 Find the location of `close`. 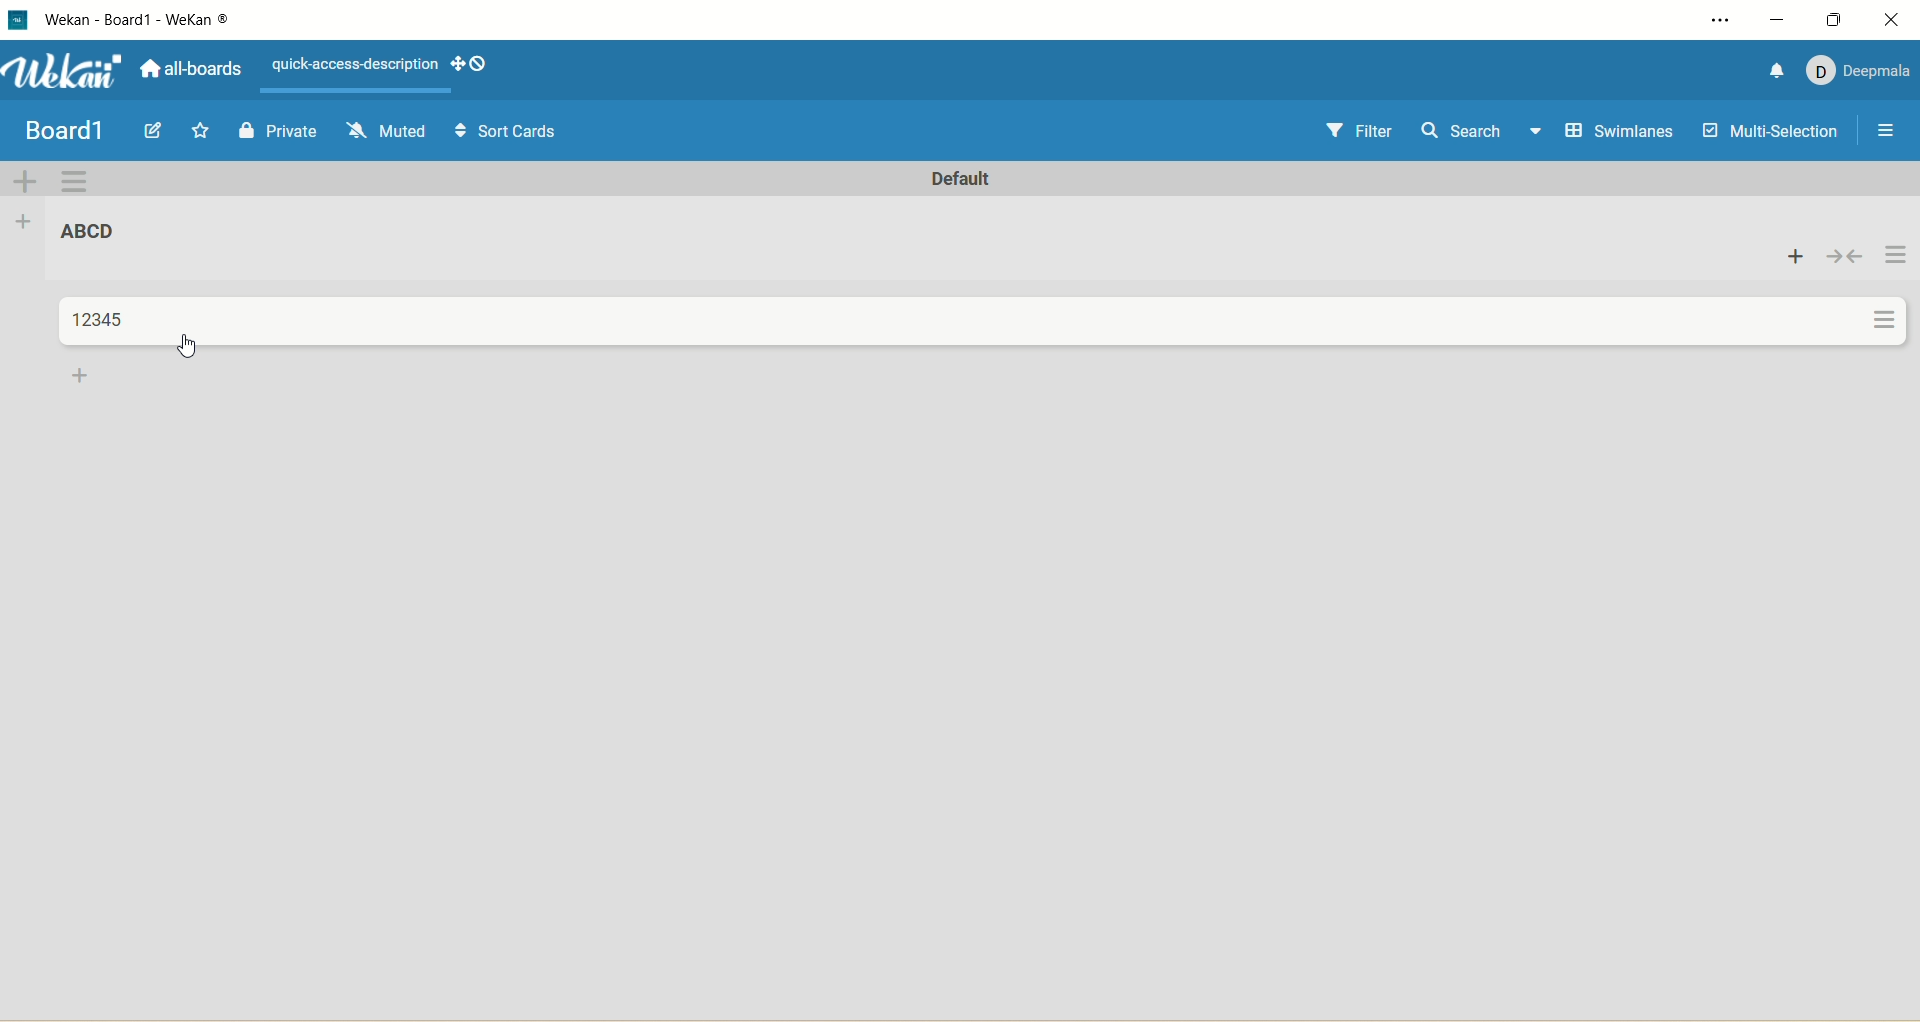

close is located at coordinates (1892, 19).